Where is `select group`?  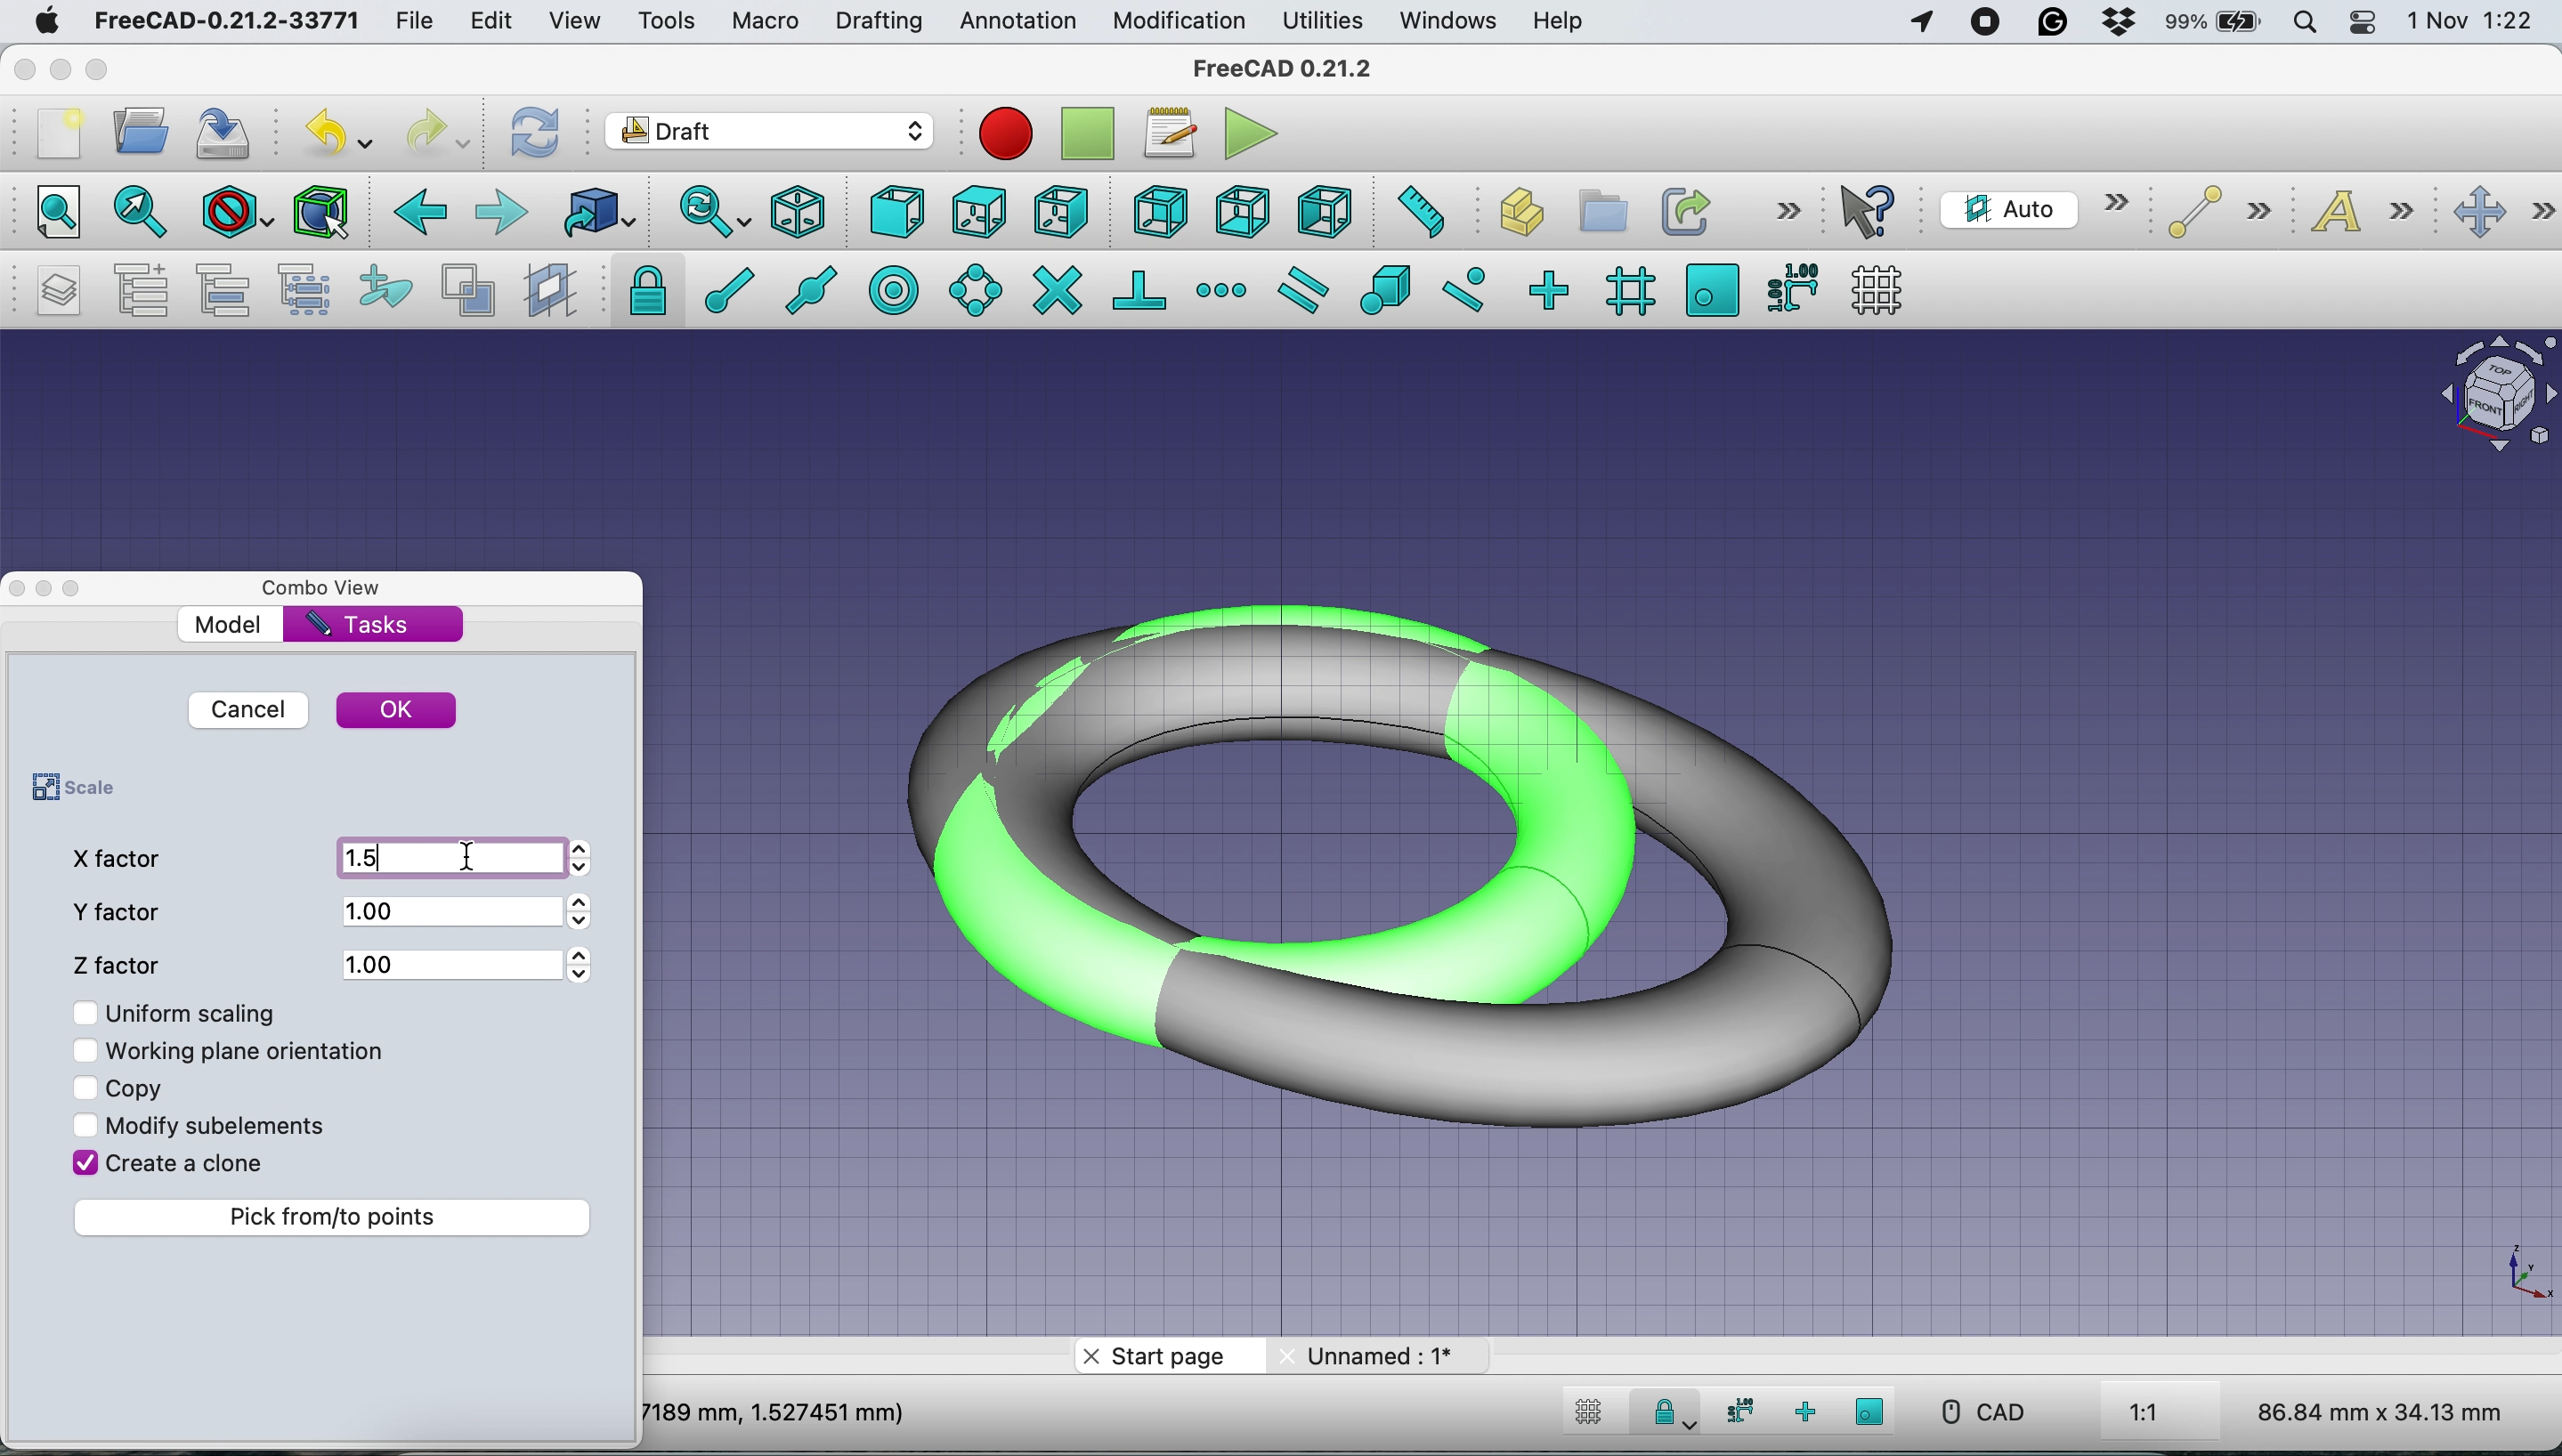 select group is located at coordinates (311, 290).